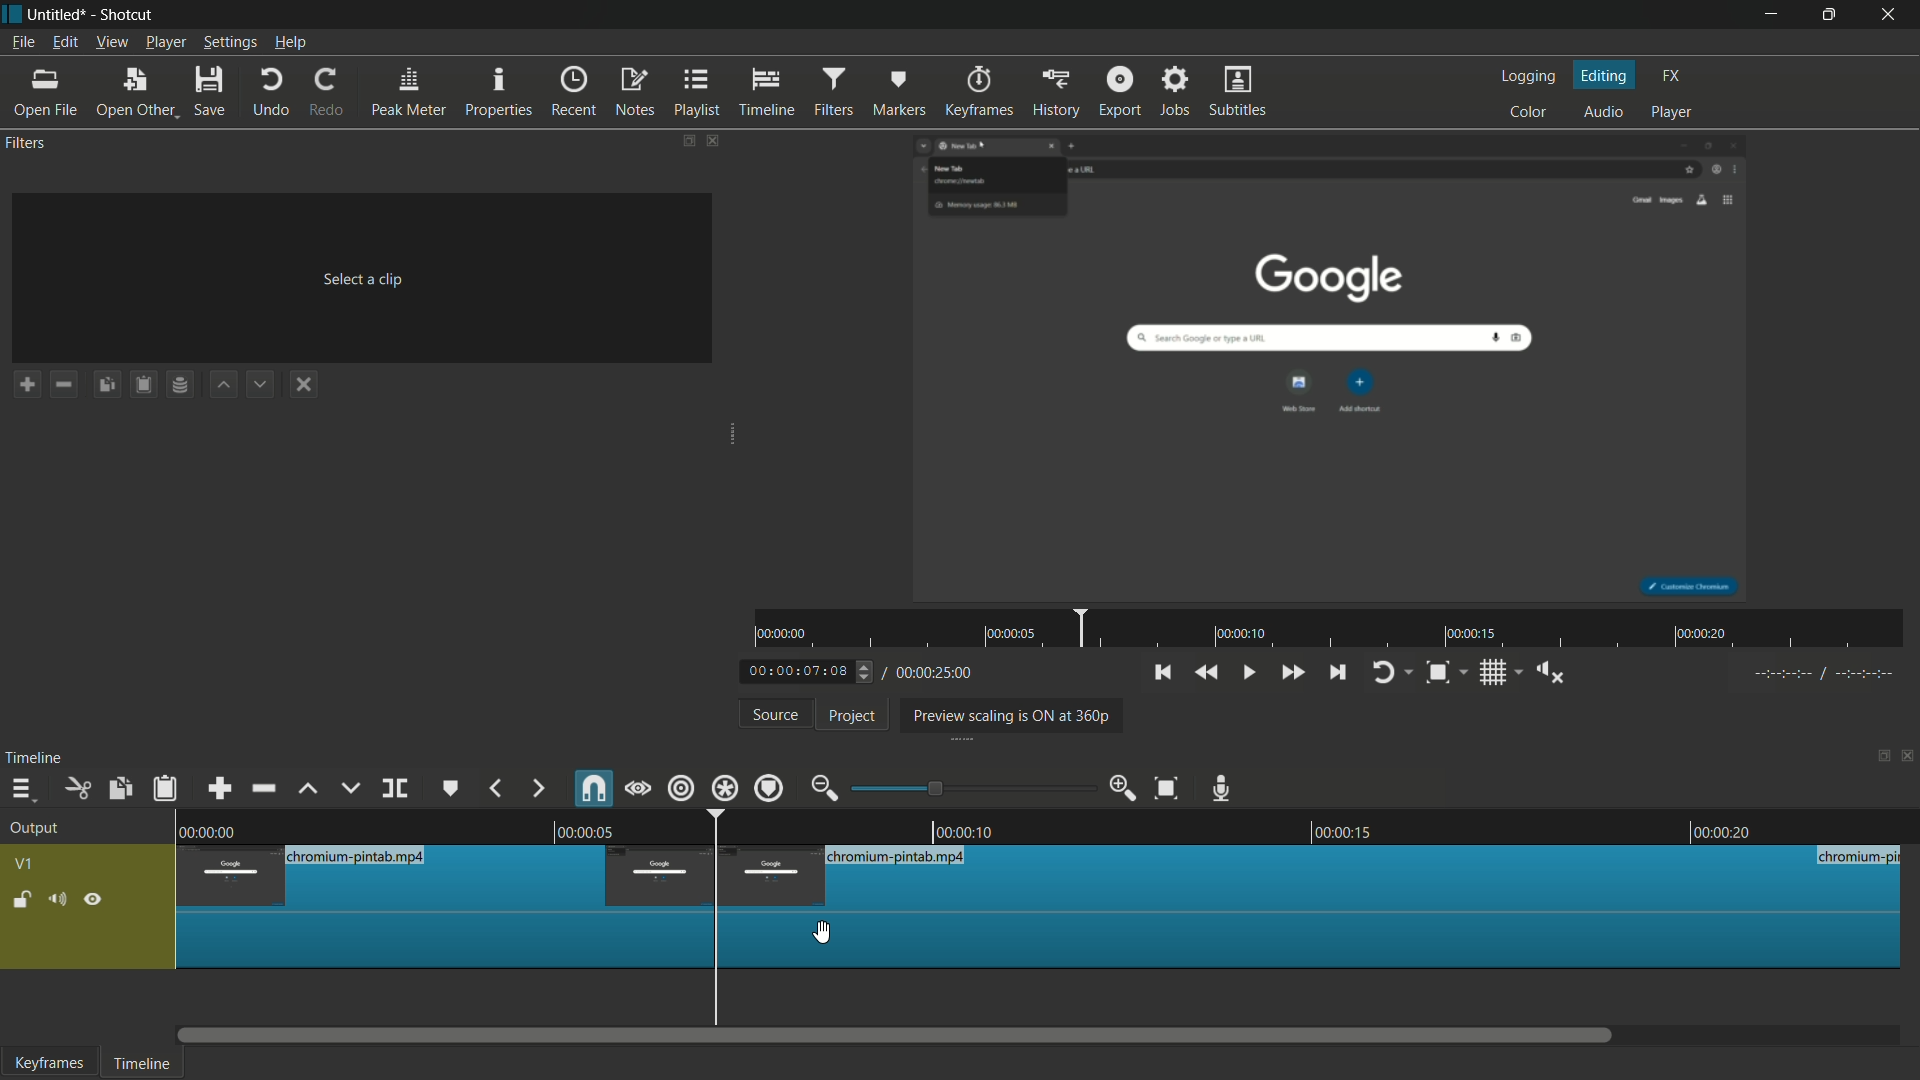 The height and width of the screenshot is (1080, 1920). Describe the element at coordinates (831, 93) in the screenshot. I see `filters` at that location.